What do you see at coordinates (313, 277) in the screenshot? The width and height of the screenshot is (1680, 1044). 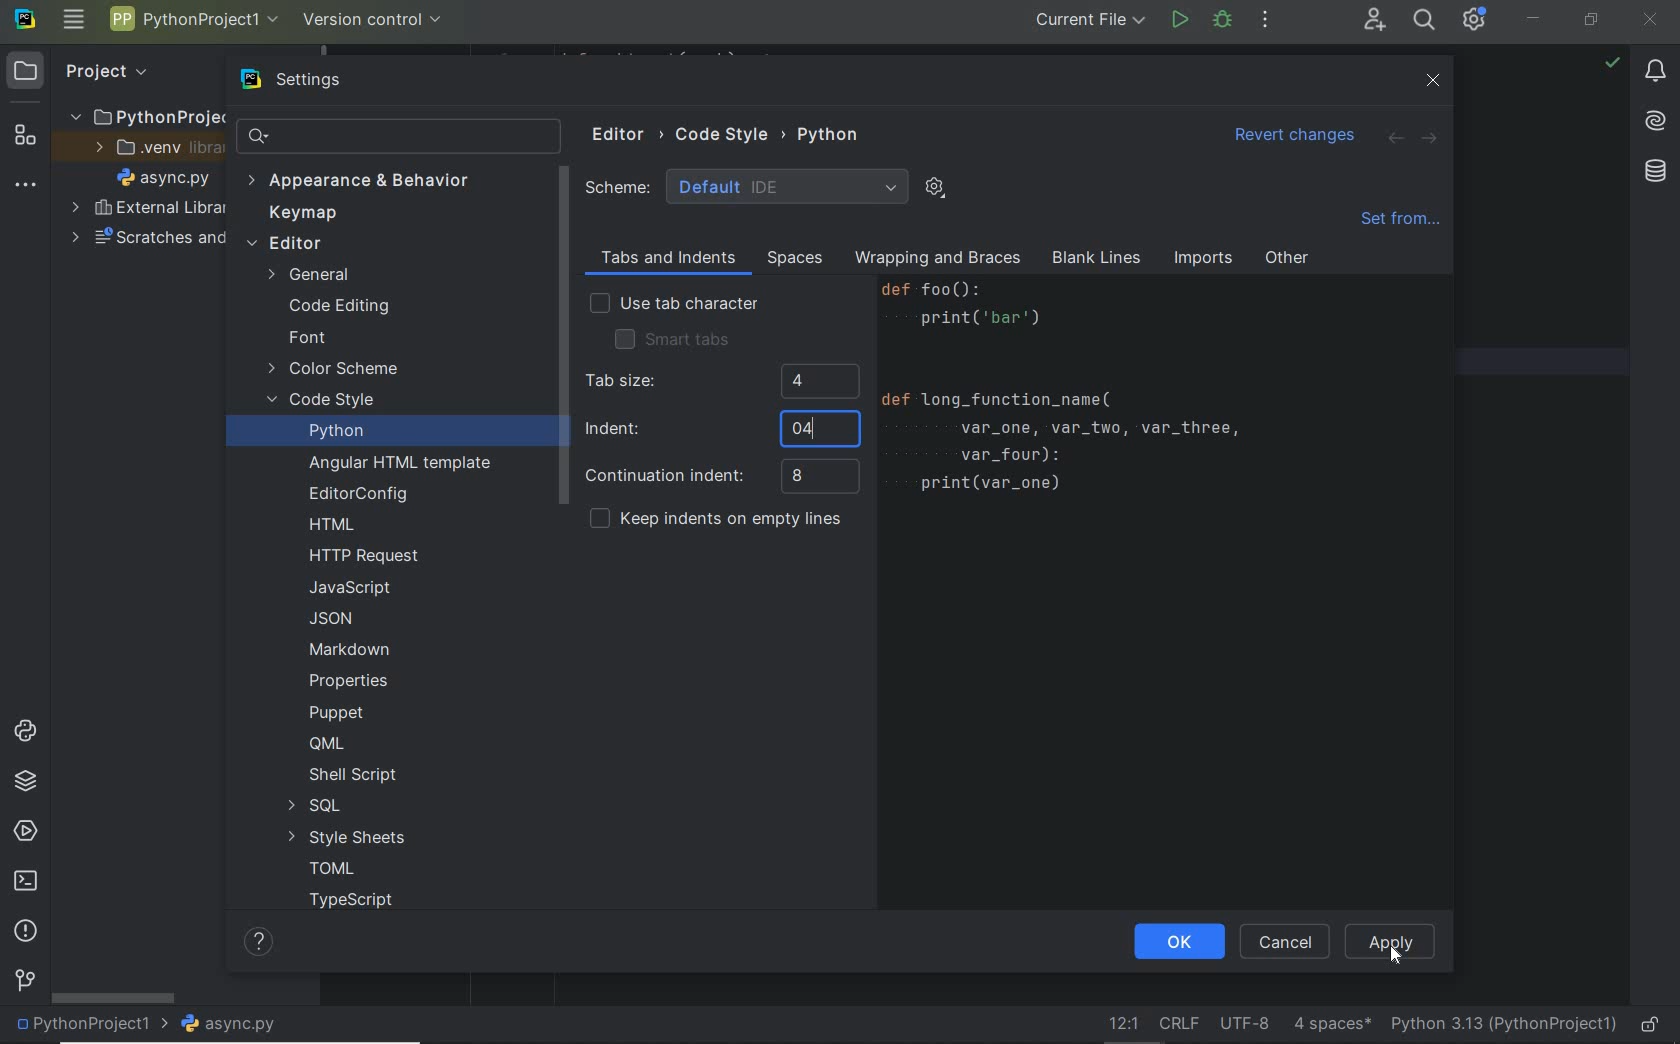 I see `General` at bounding box center [313, 277].